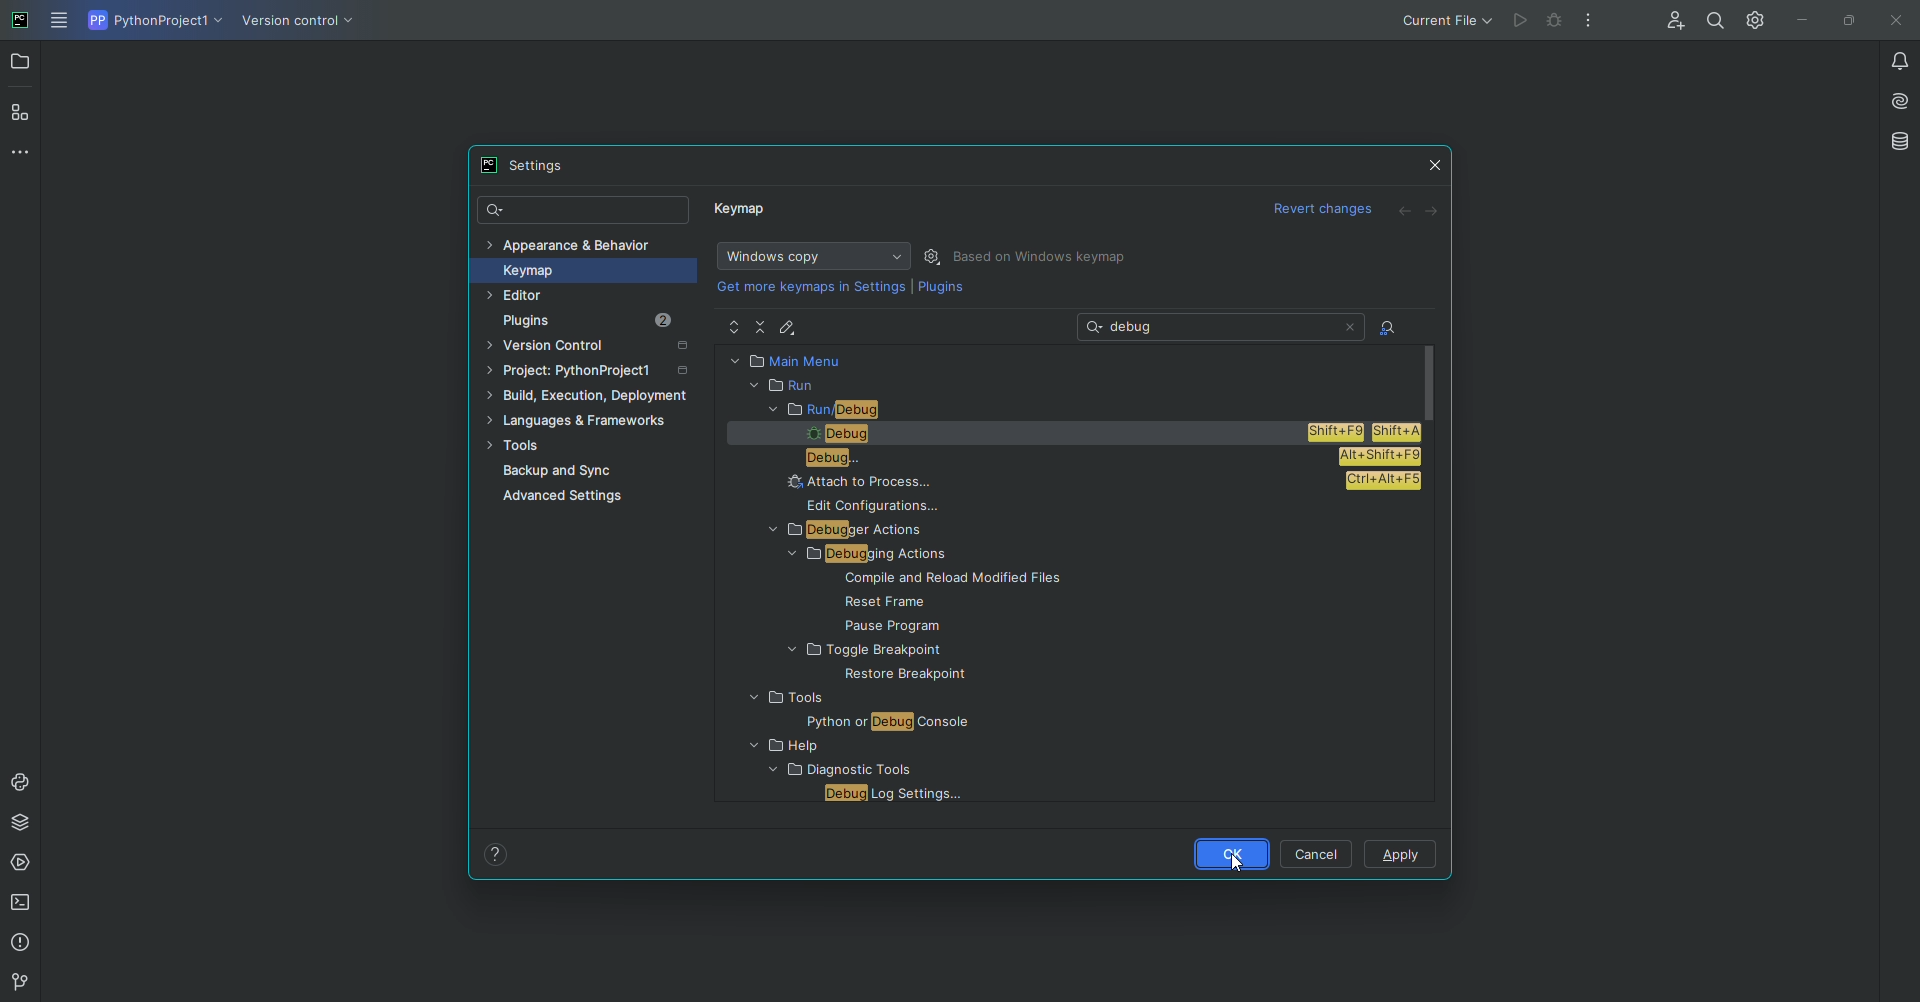 This screenshot has width=1920, height=1002. I want to click on MAIN MENU, so click(1071, 360).